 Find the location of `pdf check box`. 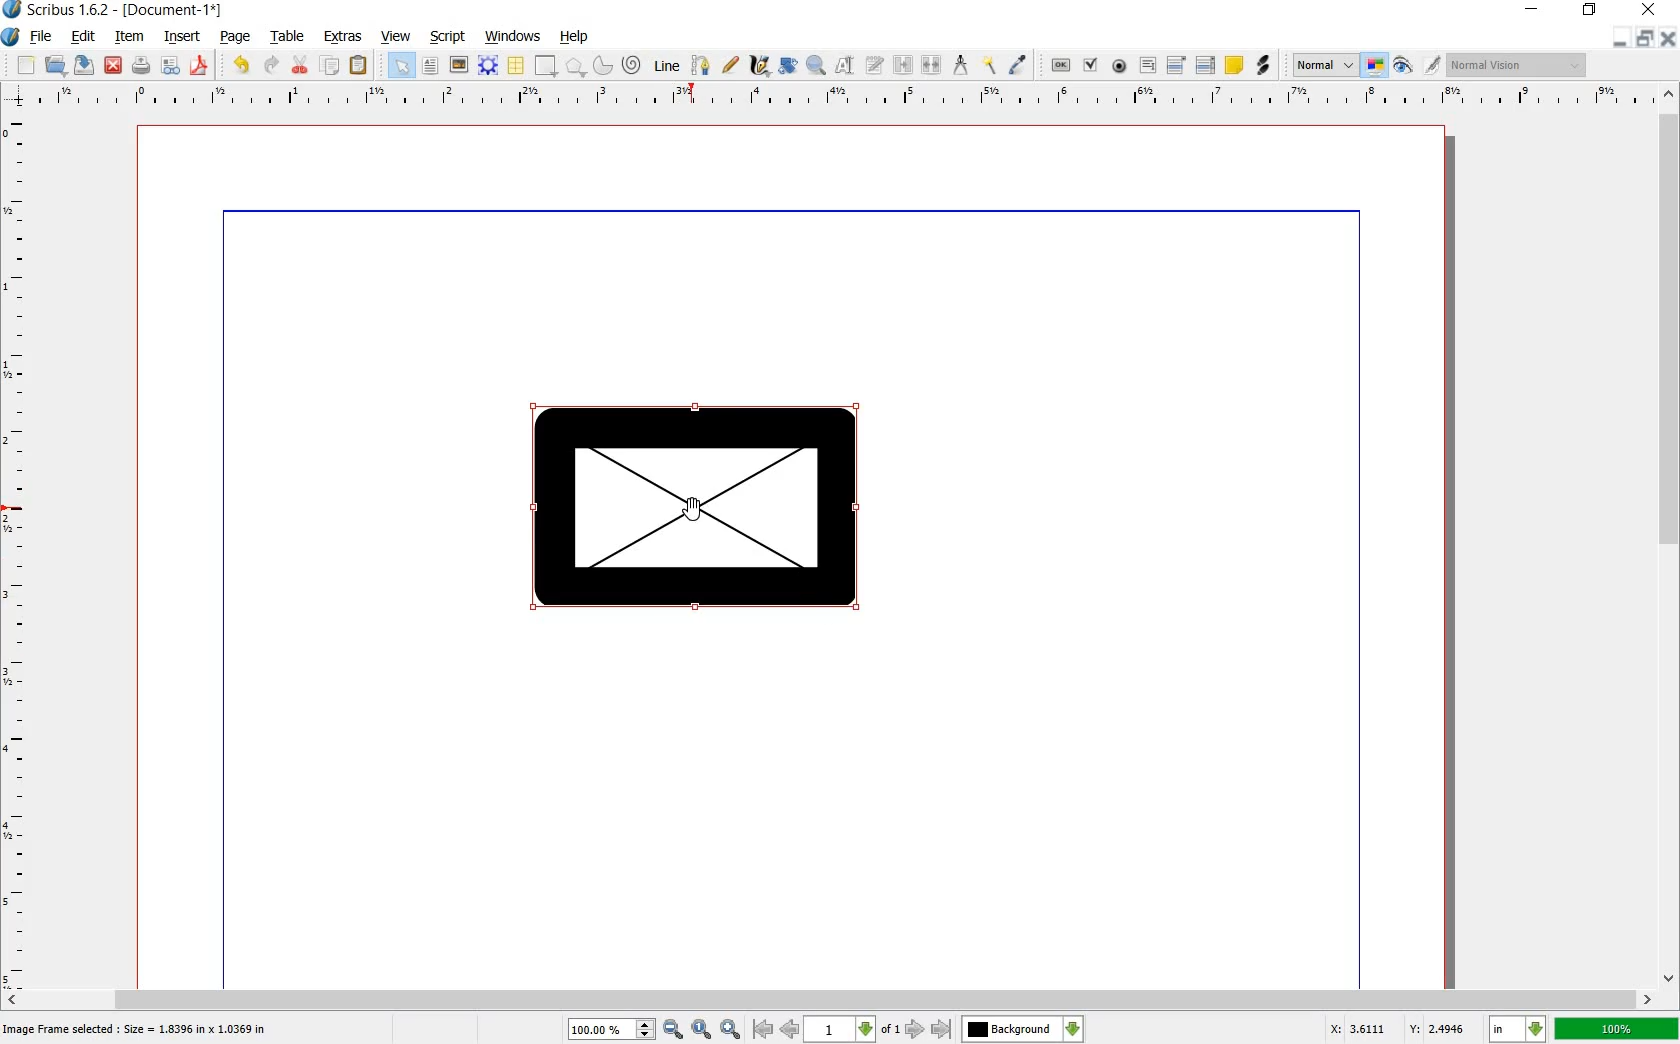

pdf check box is located at coordinates (1091, 66).